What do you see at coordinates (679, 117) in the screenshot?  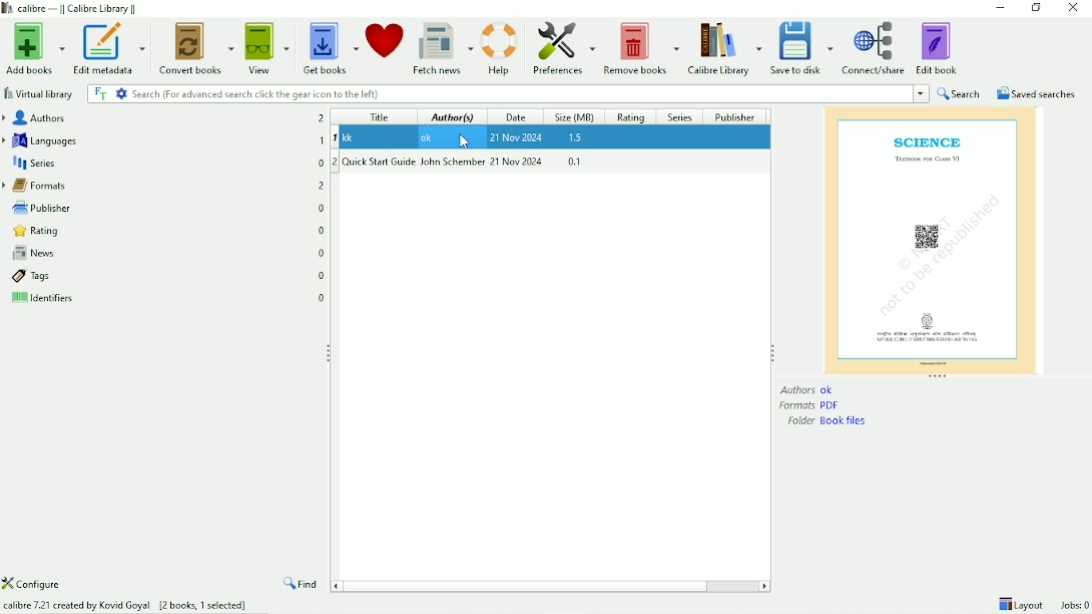 I see `Series` at bounding box center [679, 117].